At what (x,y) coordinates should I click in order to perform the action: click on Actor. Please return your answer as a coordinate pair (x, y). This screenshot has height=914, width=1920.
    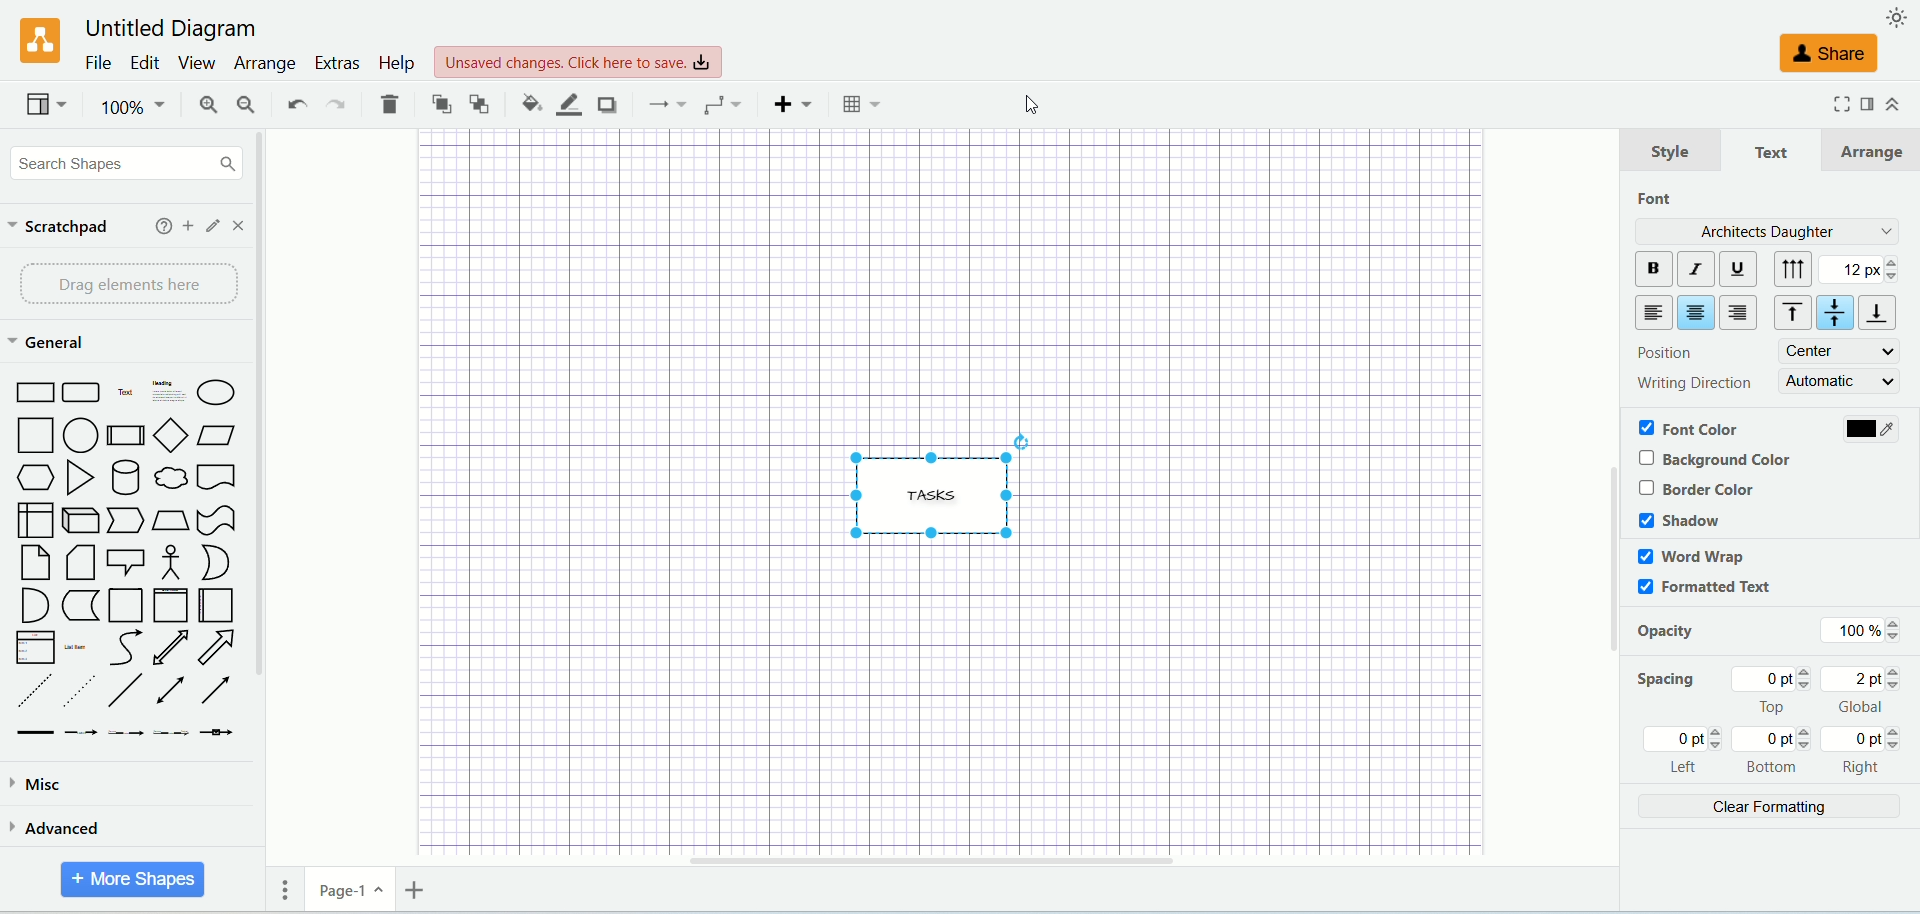
    Looking at the image, I should click on (168, 563).